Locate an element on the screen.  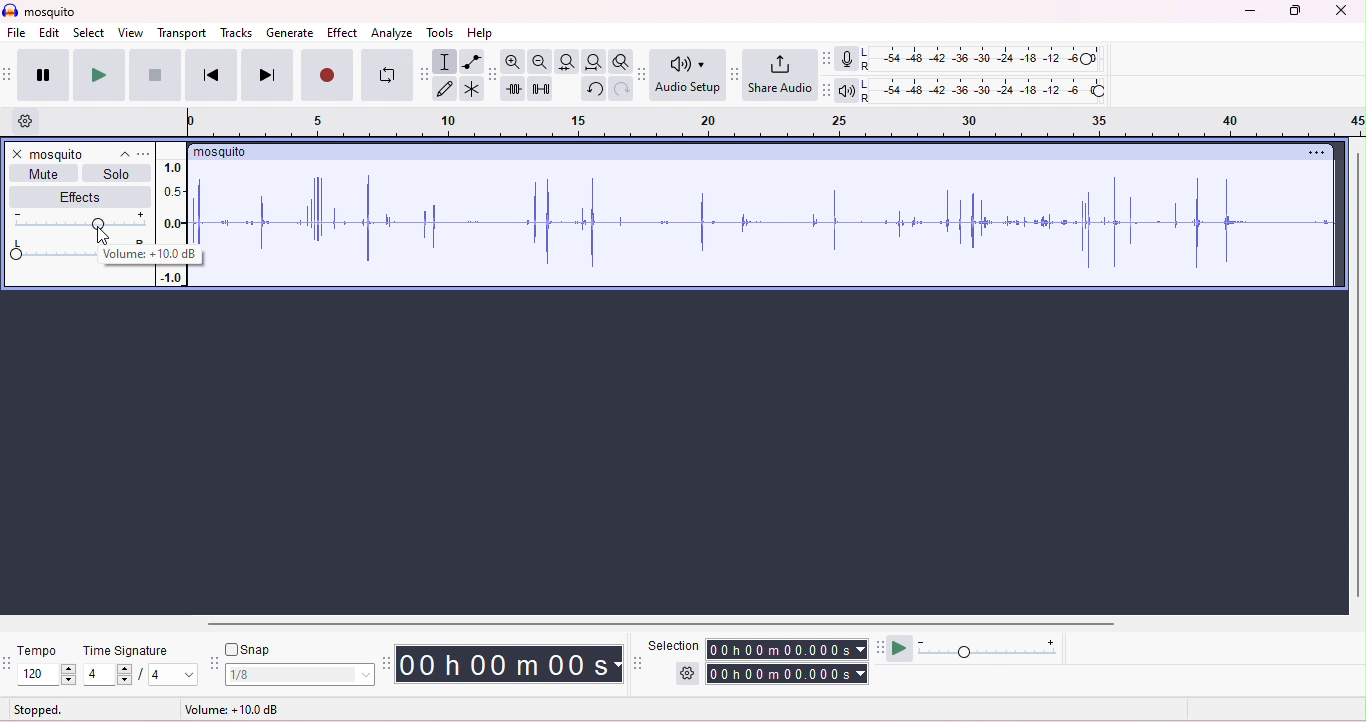
audio set up tool bar is located at coordinates (645, 73).